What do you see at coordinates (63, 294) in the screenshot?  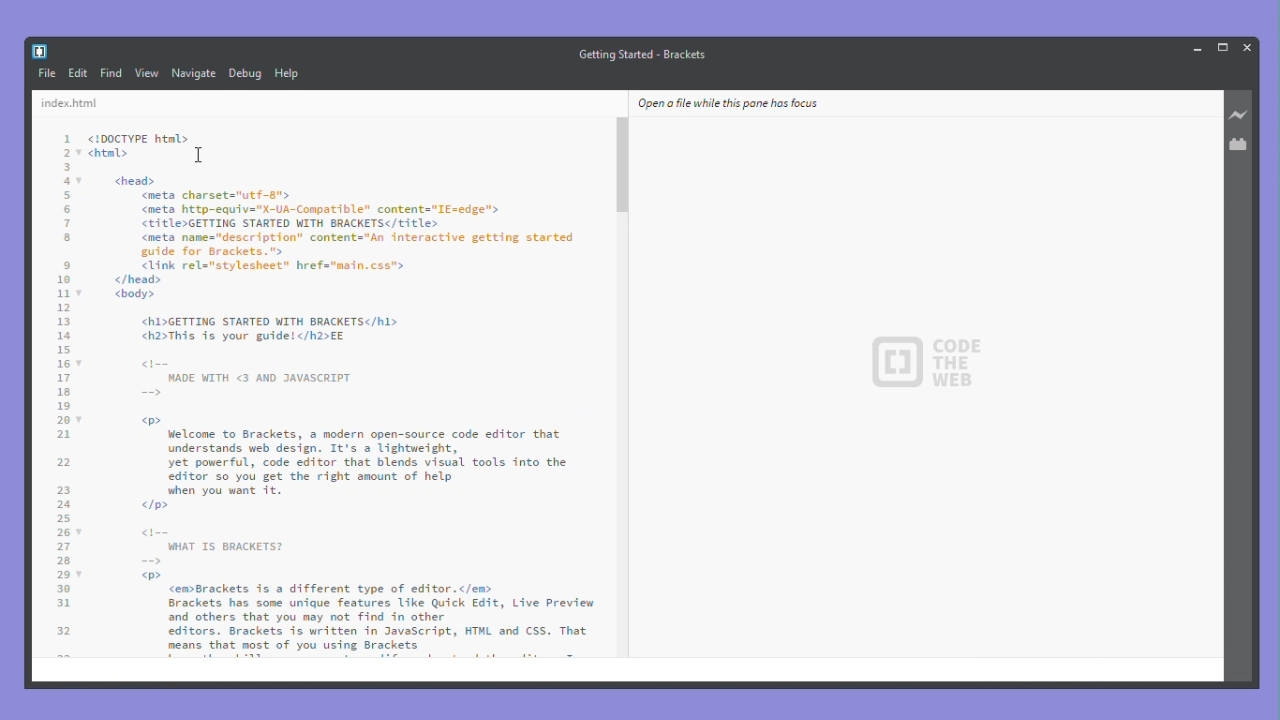 I see `11` at bounding box center [63, 294].